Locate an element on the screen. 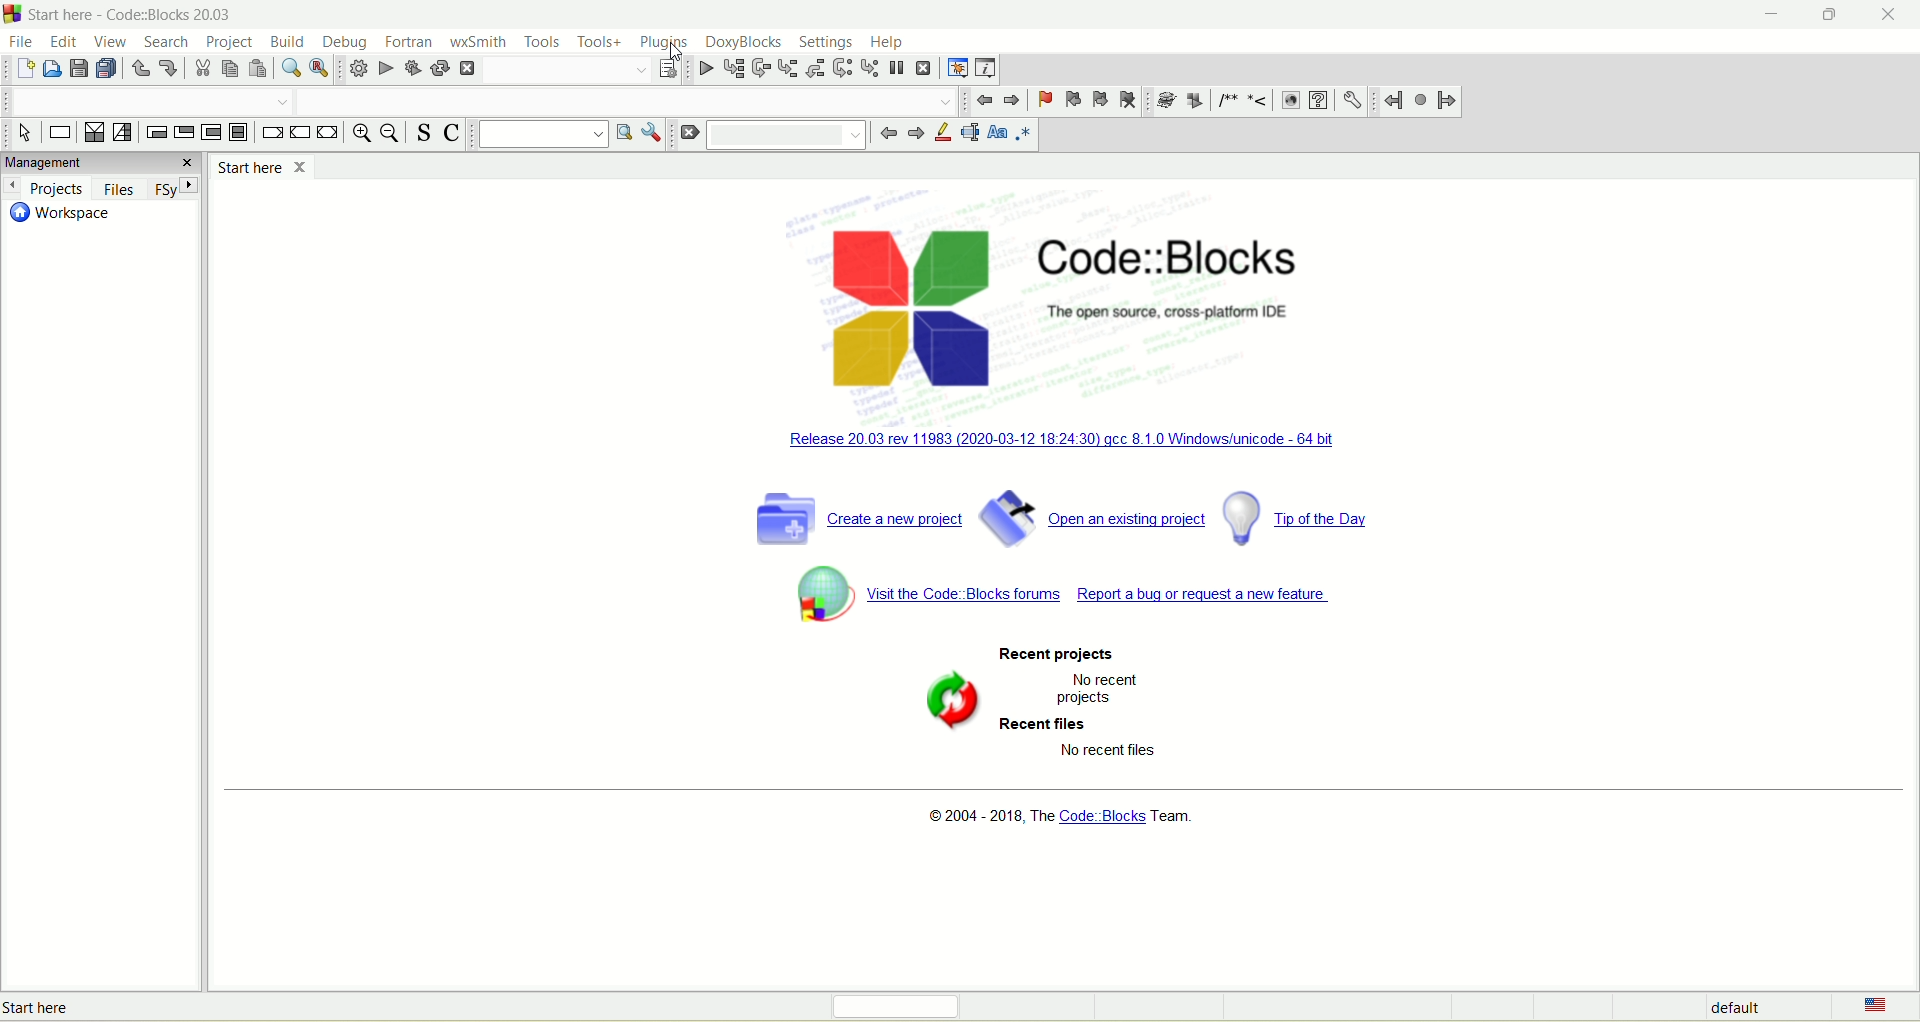  Start here is located at coordinates (77, 1010).